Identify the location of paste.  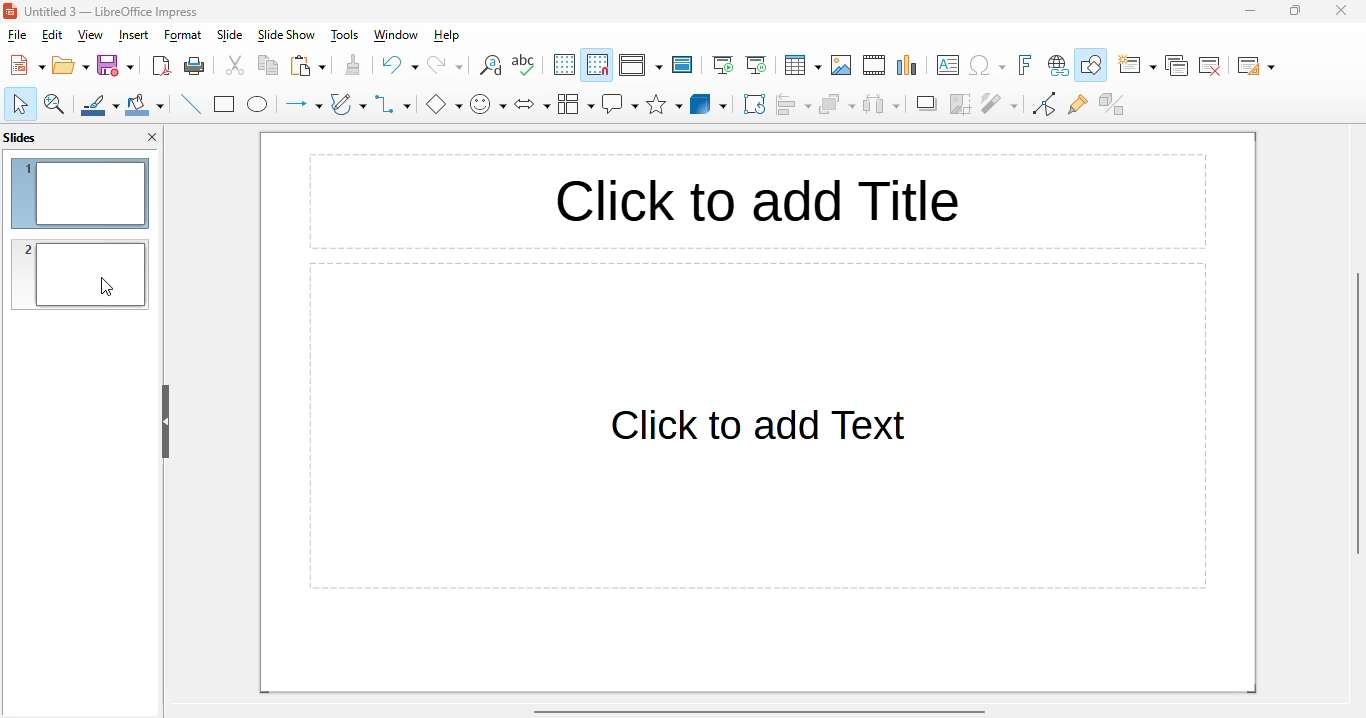
(307, 66).